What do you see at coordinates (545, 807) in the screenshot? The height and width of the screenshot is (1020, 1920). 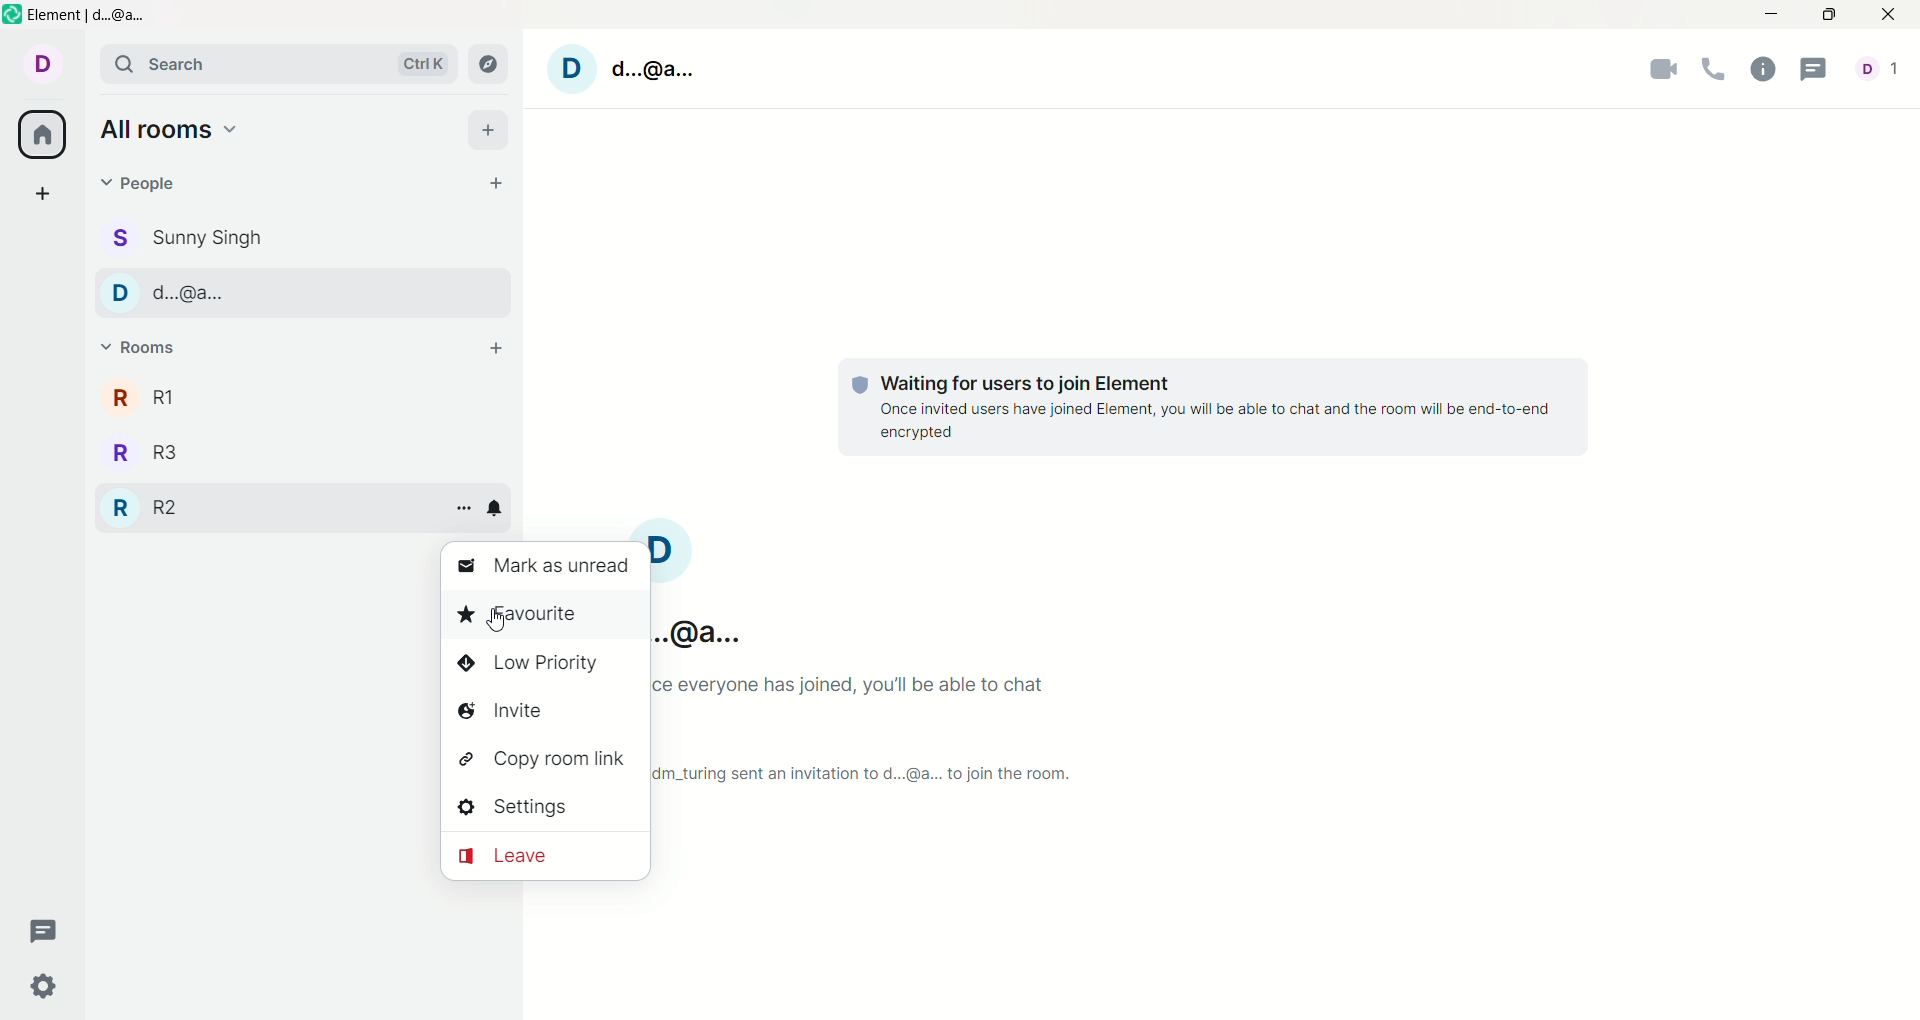 I see `settings` at bounding box center [545, 807].